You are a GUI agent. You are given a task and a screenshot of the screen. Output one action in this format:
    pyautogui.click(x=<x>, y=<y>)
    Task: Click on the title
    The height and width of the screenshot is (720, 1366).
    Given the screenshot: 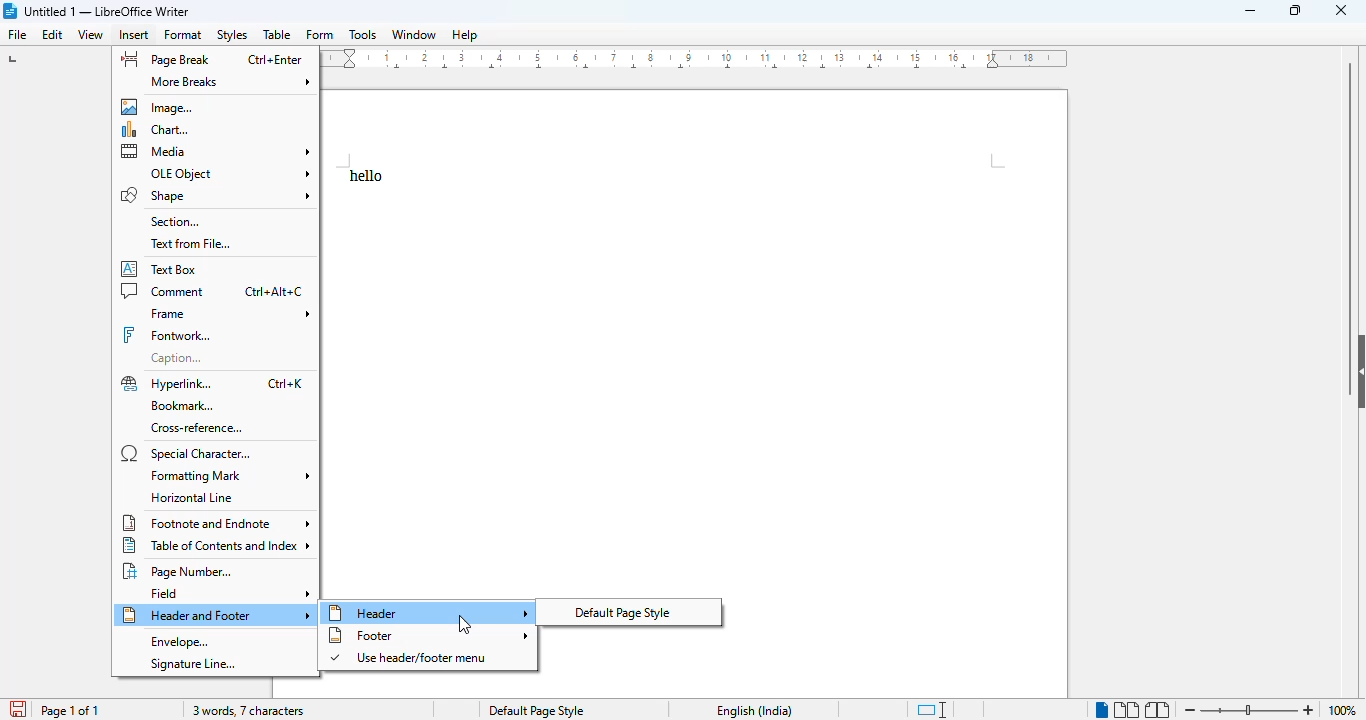 What is the action you would take?
    pyautogui.click(x=108, y=11)
    